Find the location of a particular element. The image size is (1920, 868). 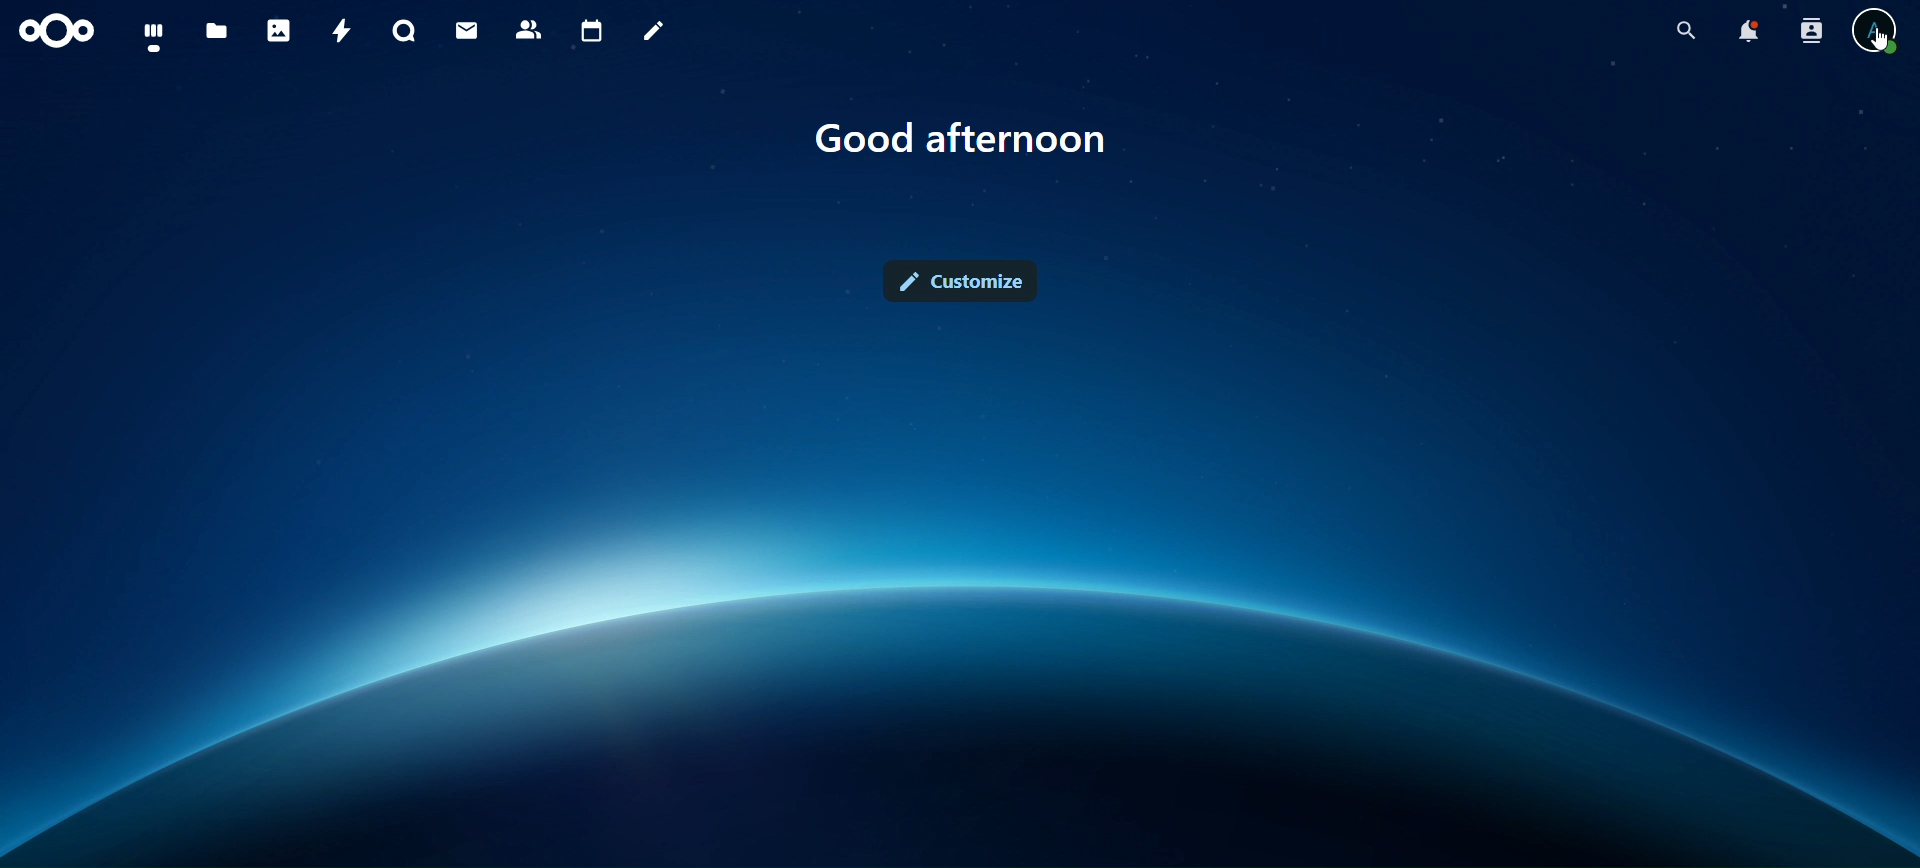

cursor is located at coordinates (1884, 43).